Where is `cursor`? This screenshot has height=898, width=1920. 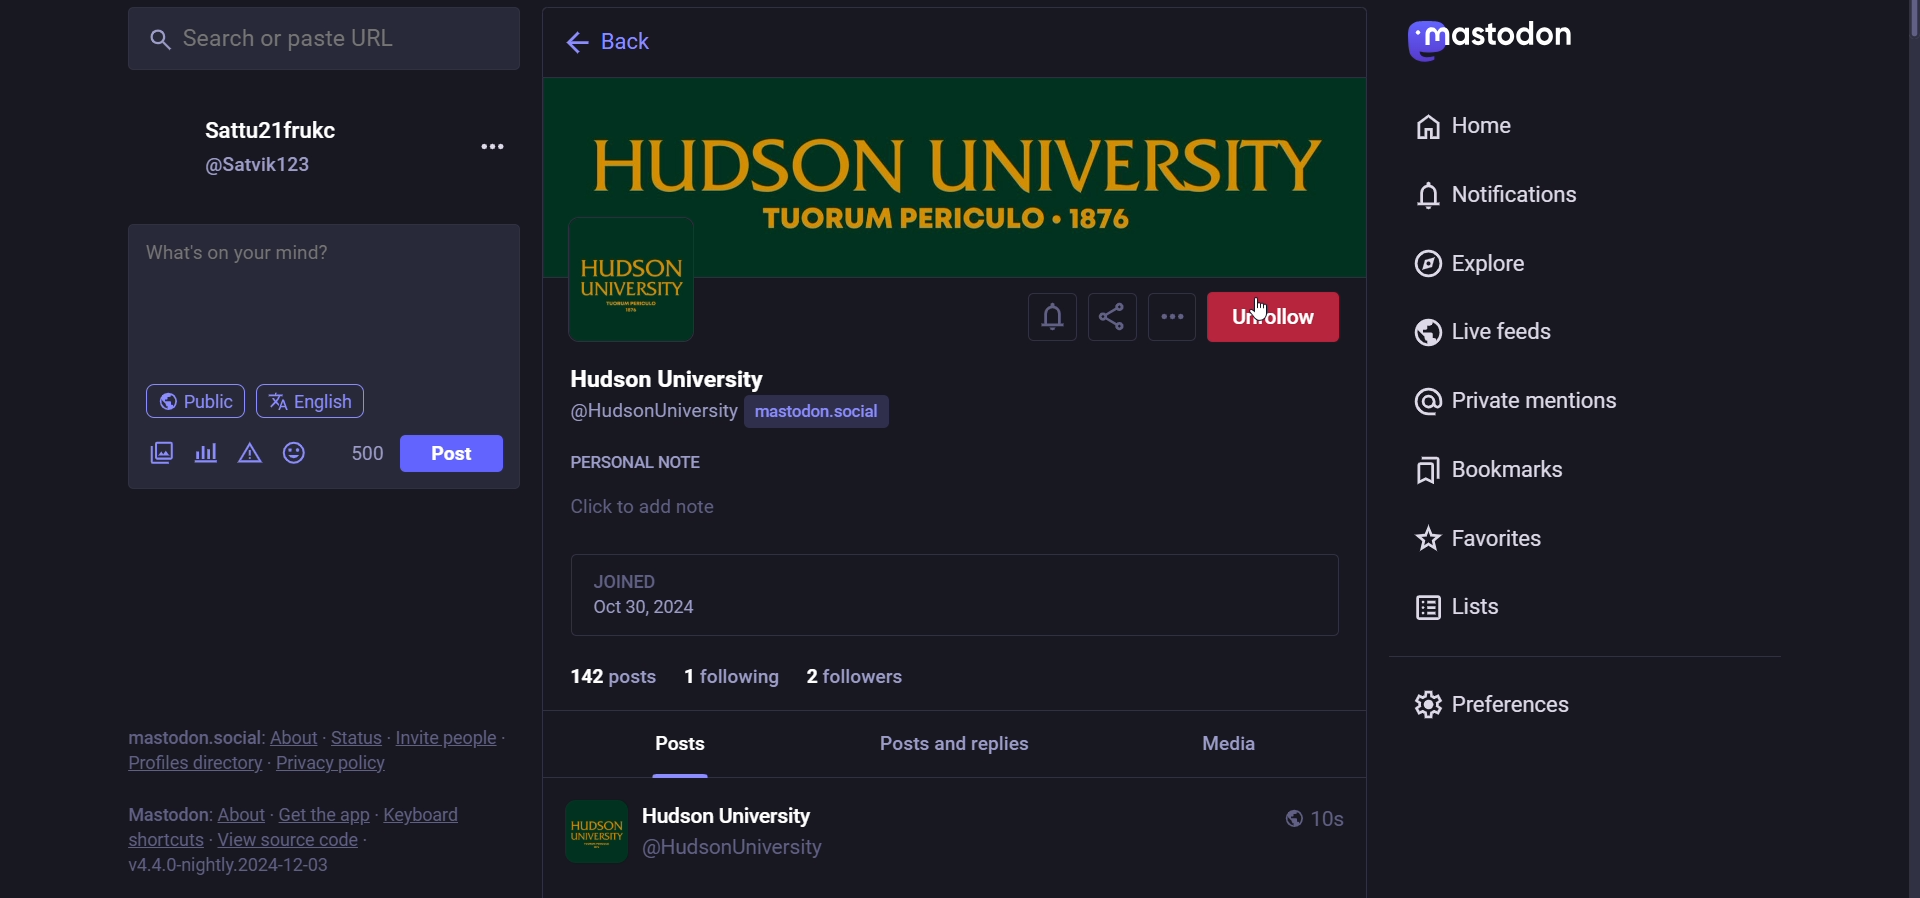 cursor is located at coordinates (1262, 301).